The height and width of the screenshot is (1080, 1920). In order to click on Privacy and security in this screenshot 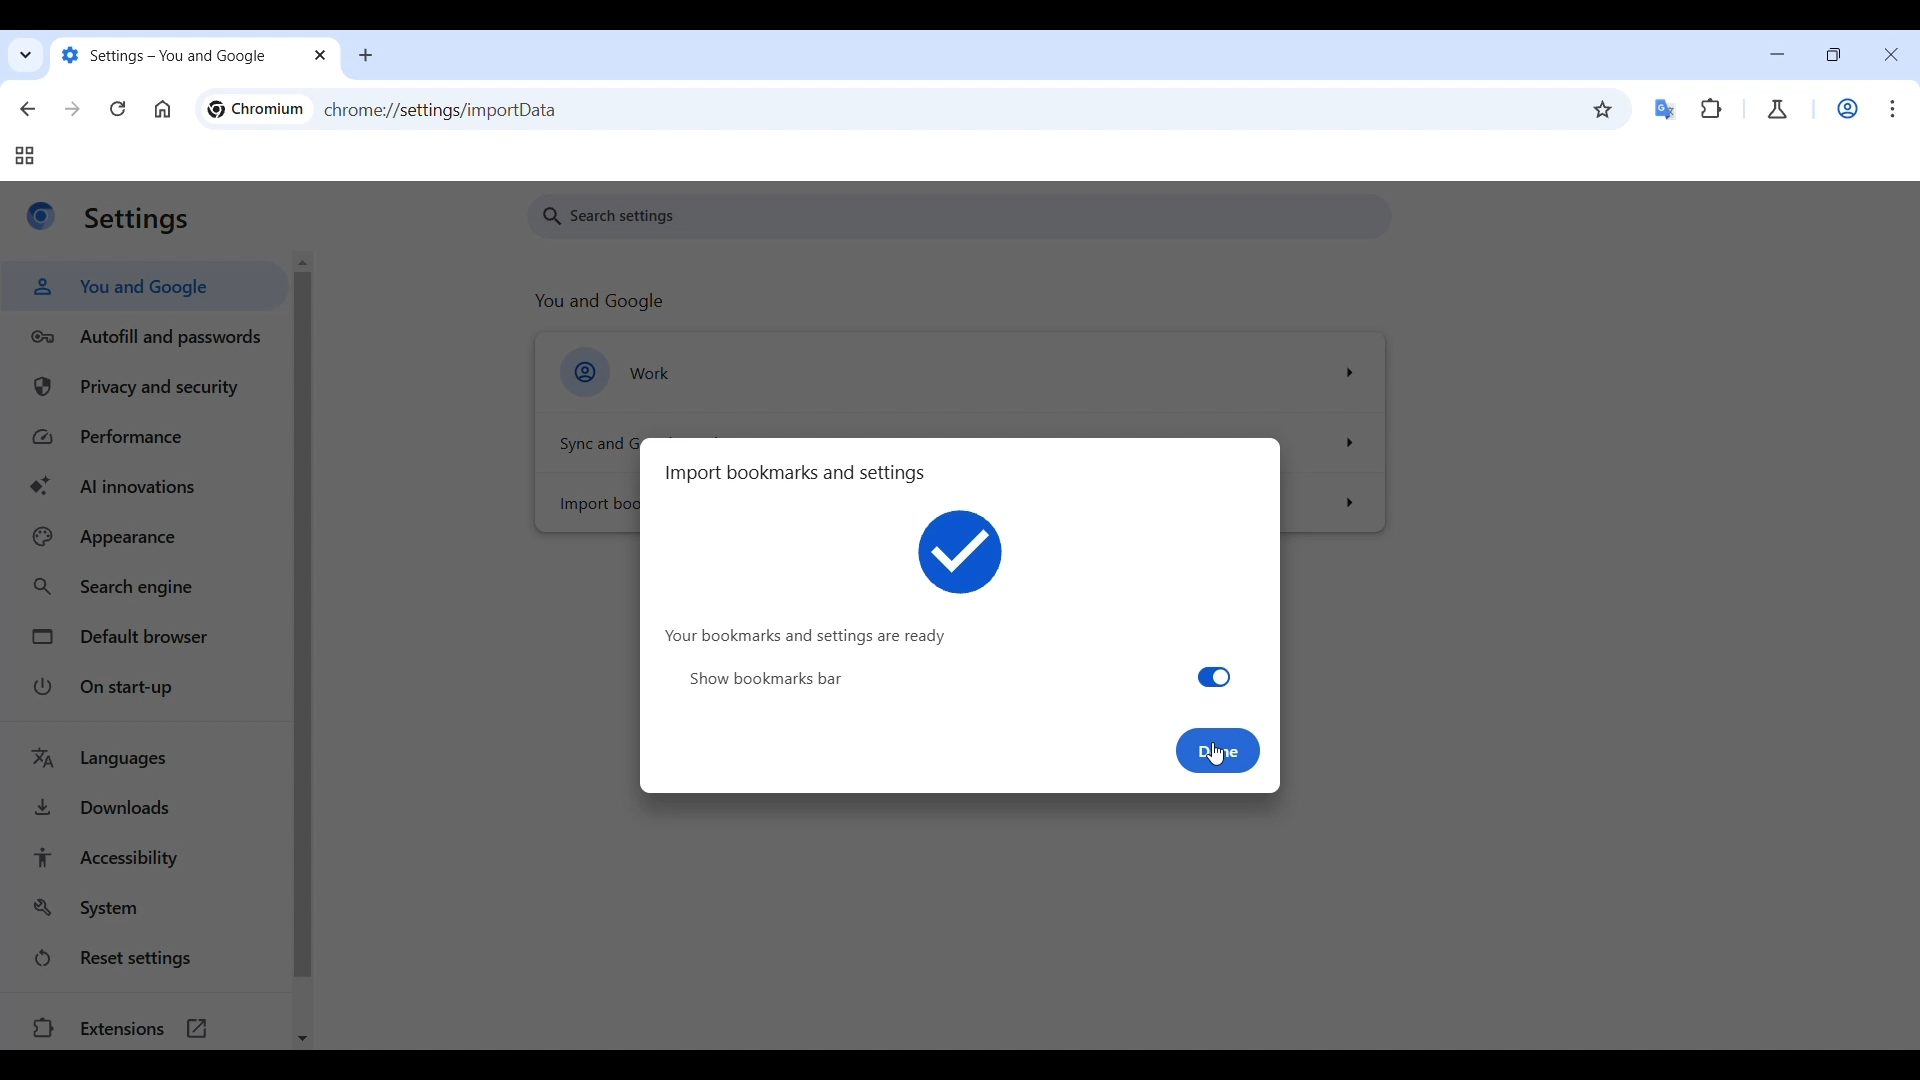, I will do `click(149, 387)`.